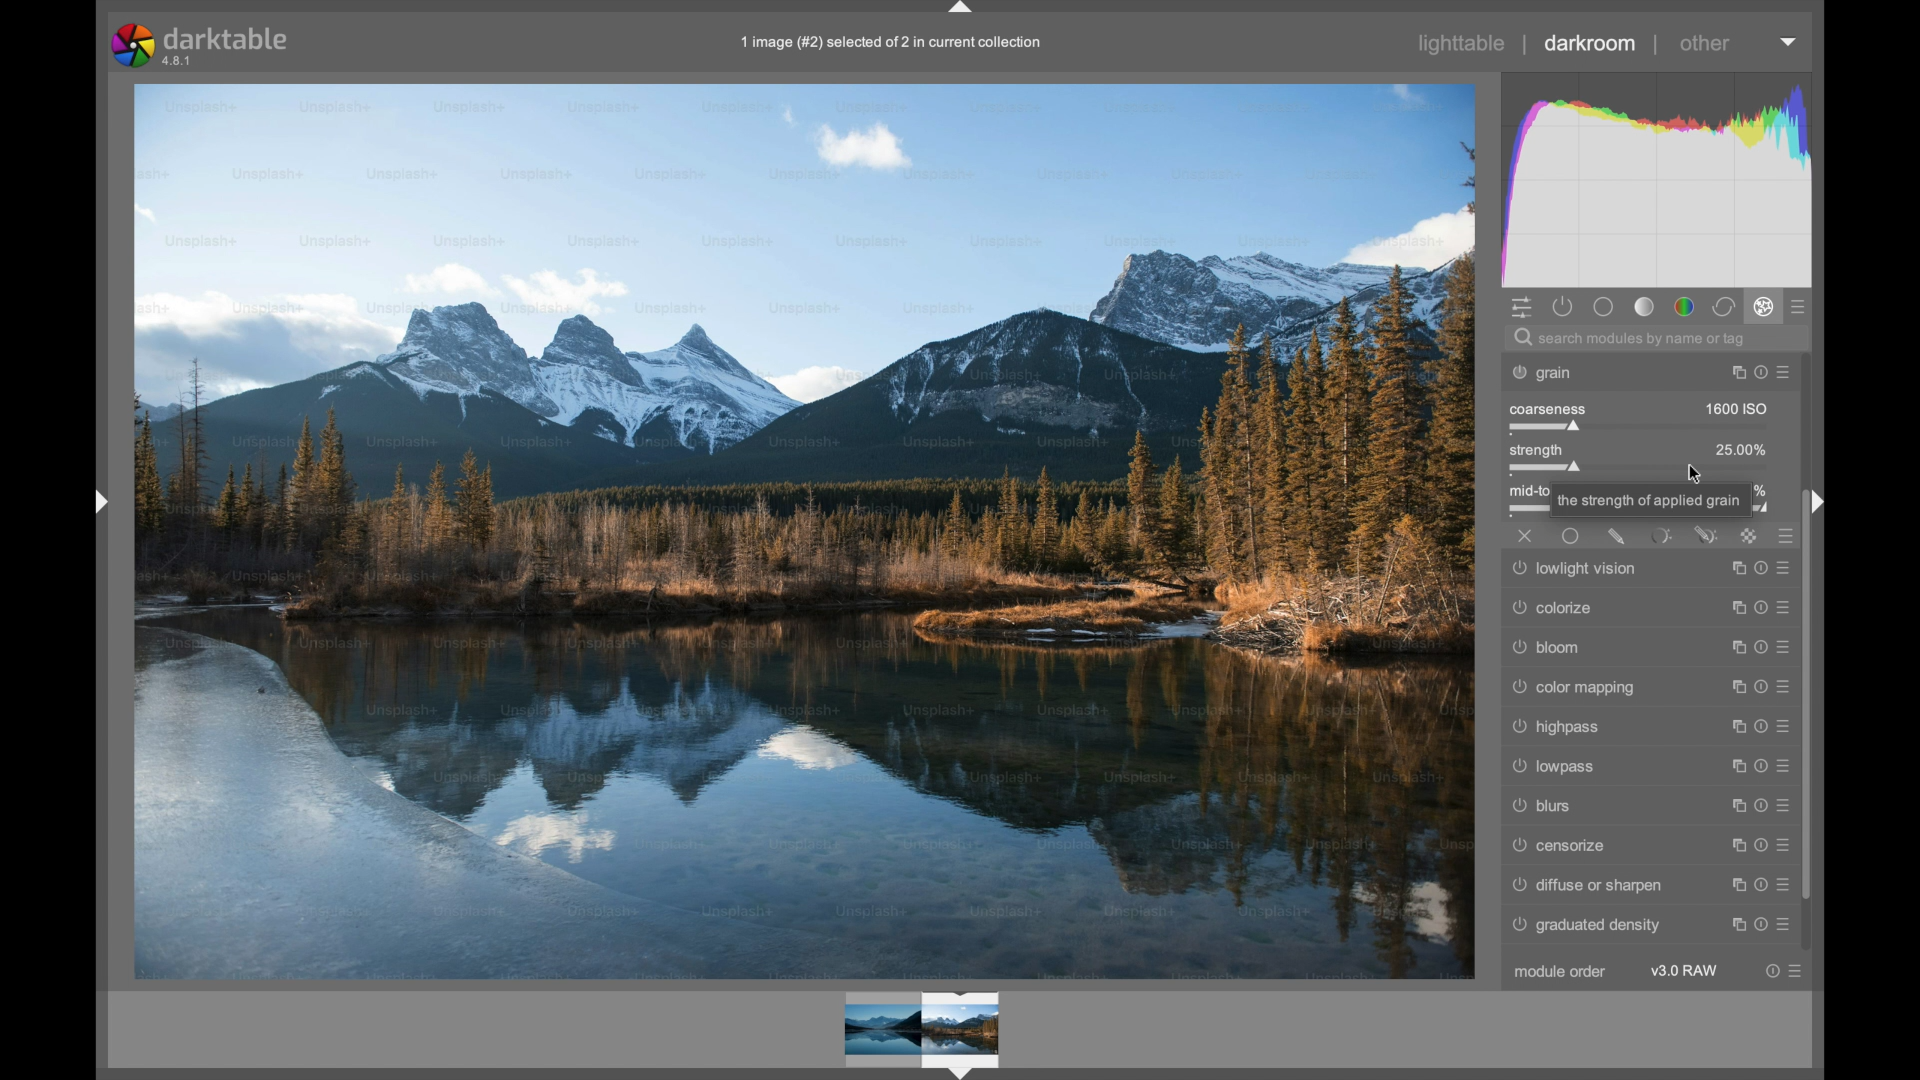 The height and width of the screenshot is (1080, 1920). Describe the element at coordinates (1630, 338) in the screenshot. I see `search modules by name or tag` at that location.